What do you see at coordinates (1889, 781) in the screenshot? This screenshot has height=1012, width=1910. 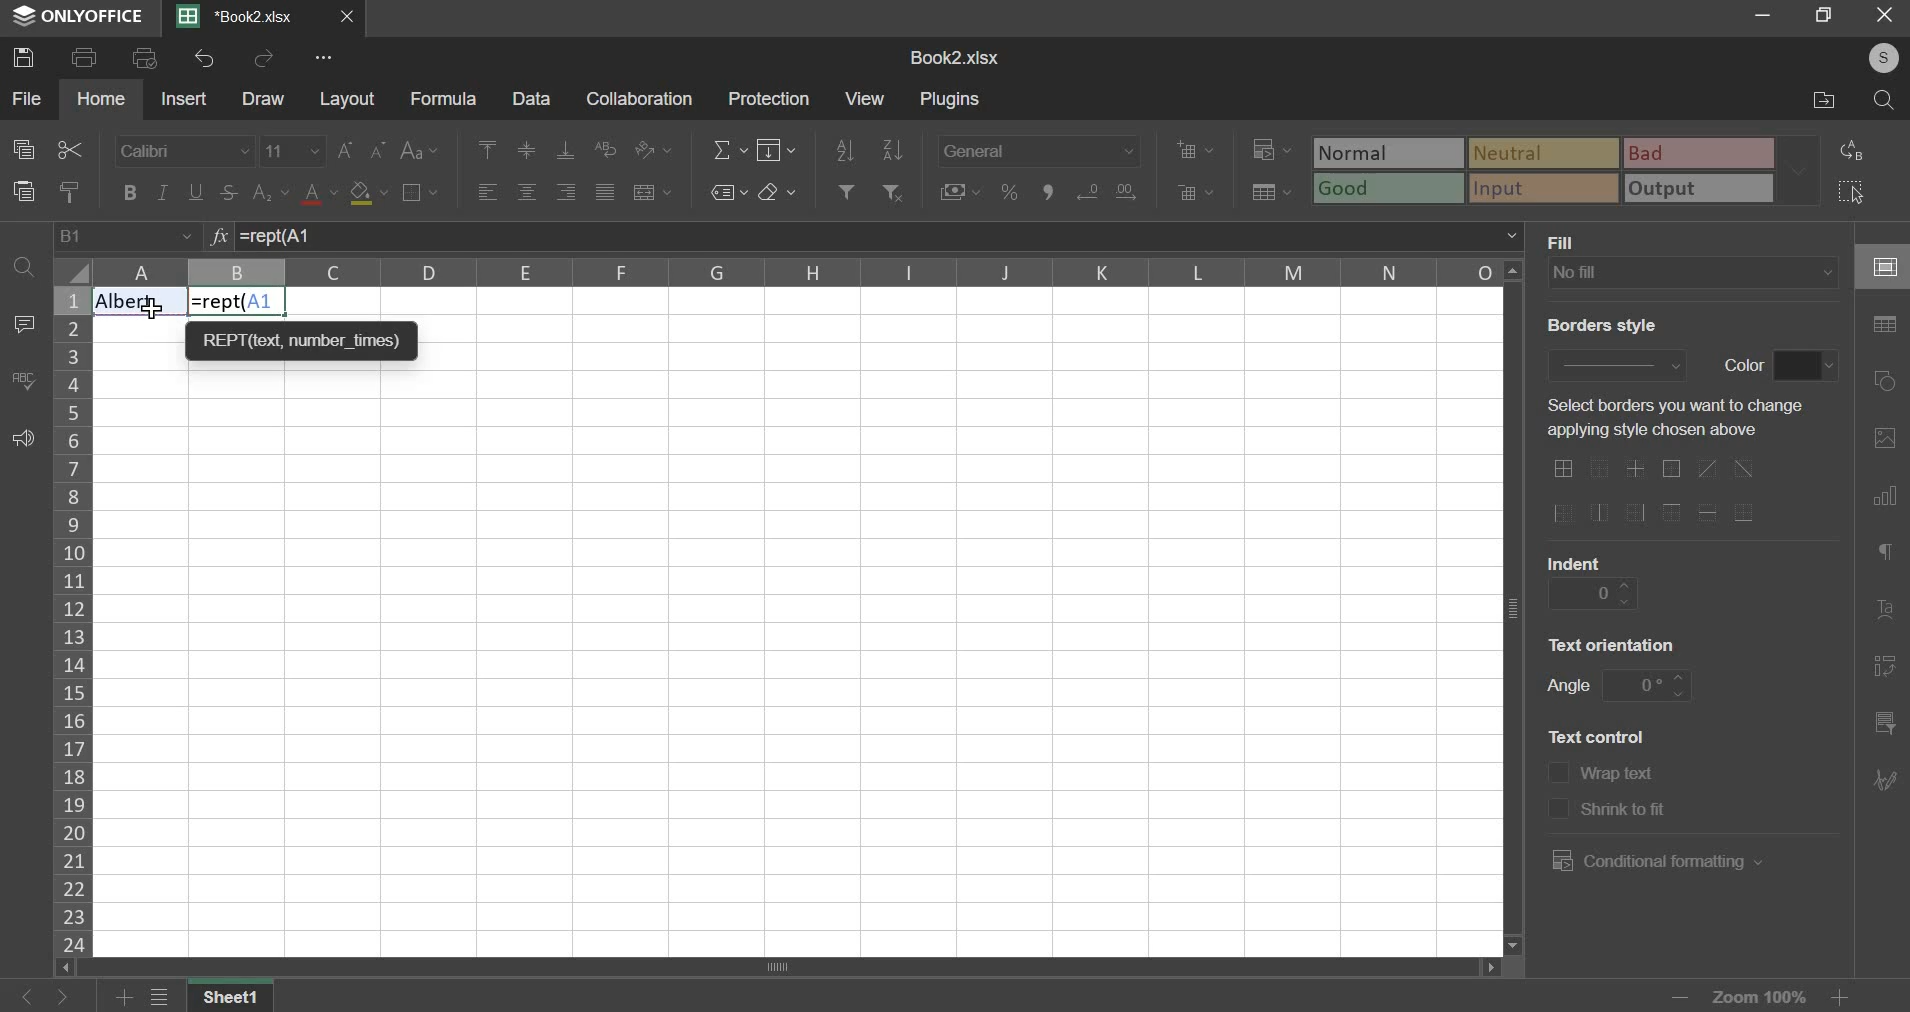 I see `` at bounding box center [1889, 781].